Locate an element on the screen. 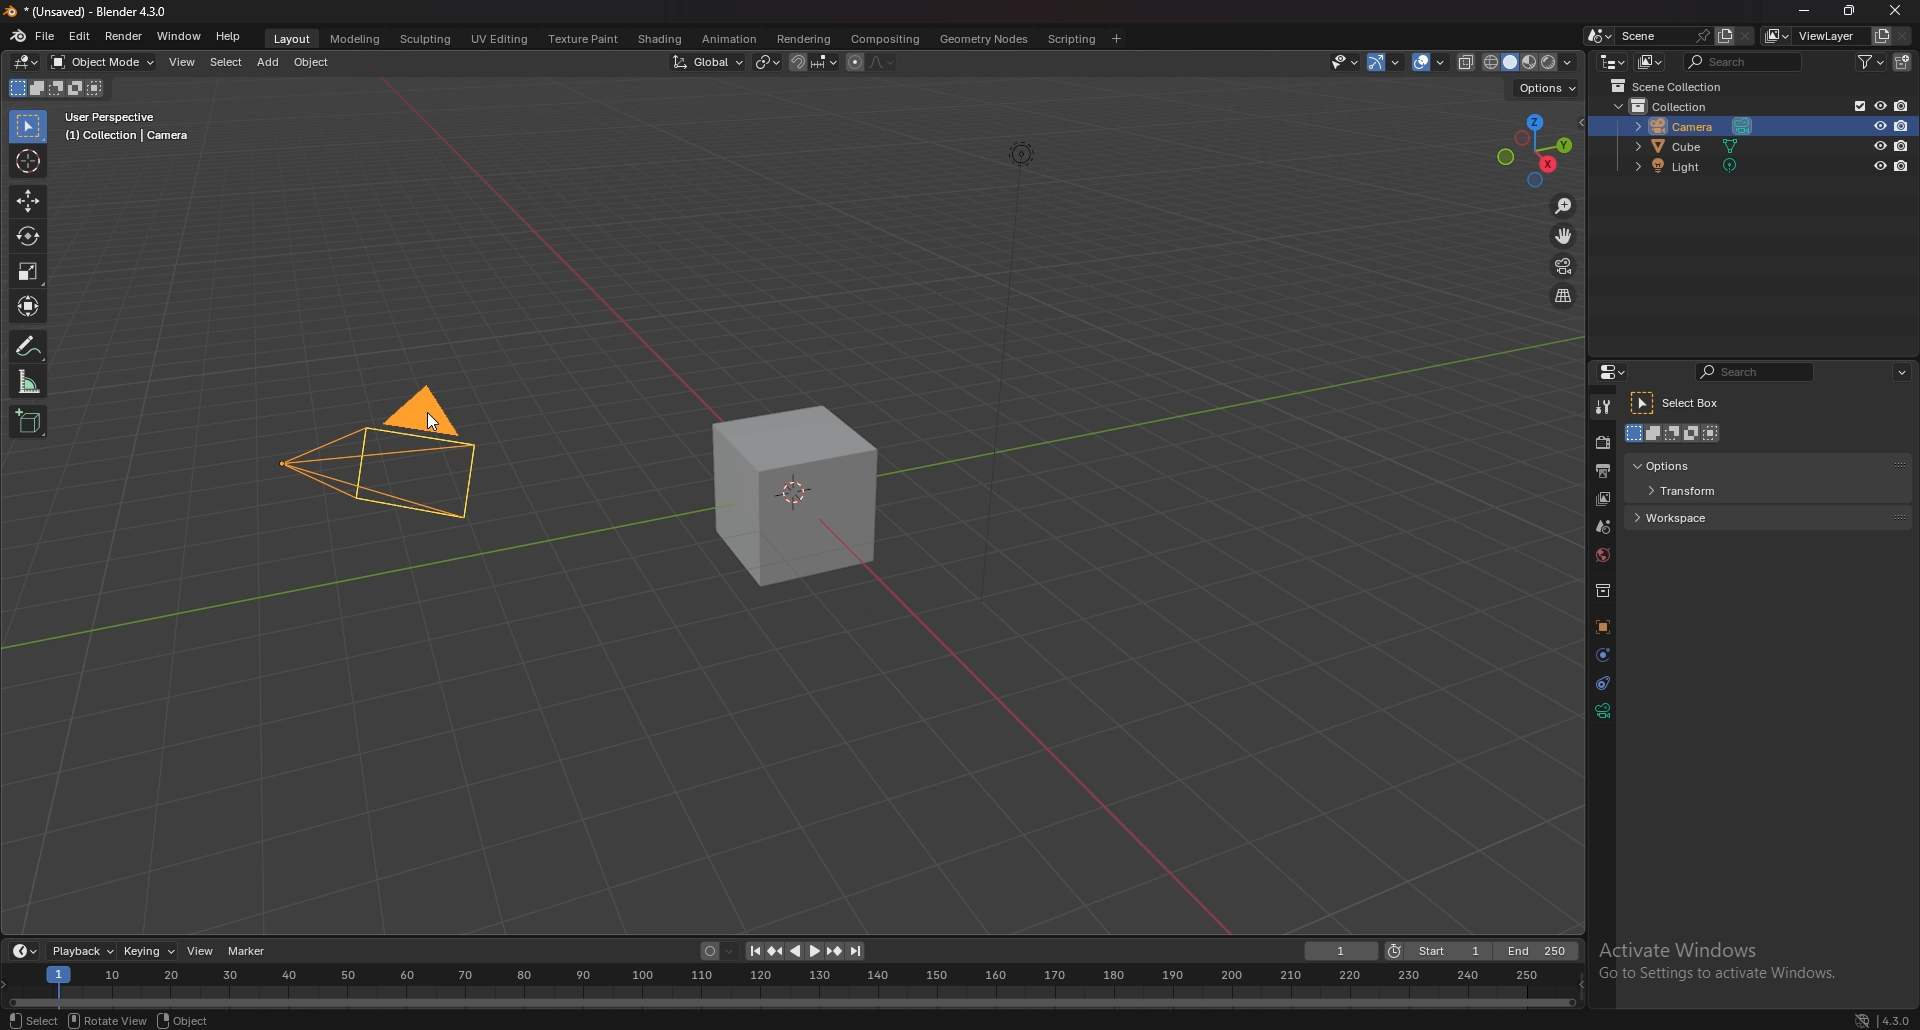 This screenshot has width=1920, height=1030. mode is located at coordinates (56, 88).